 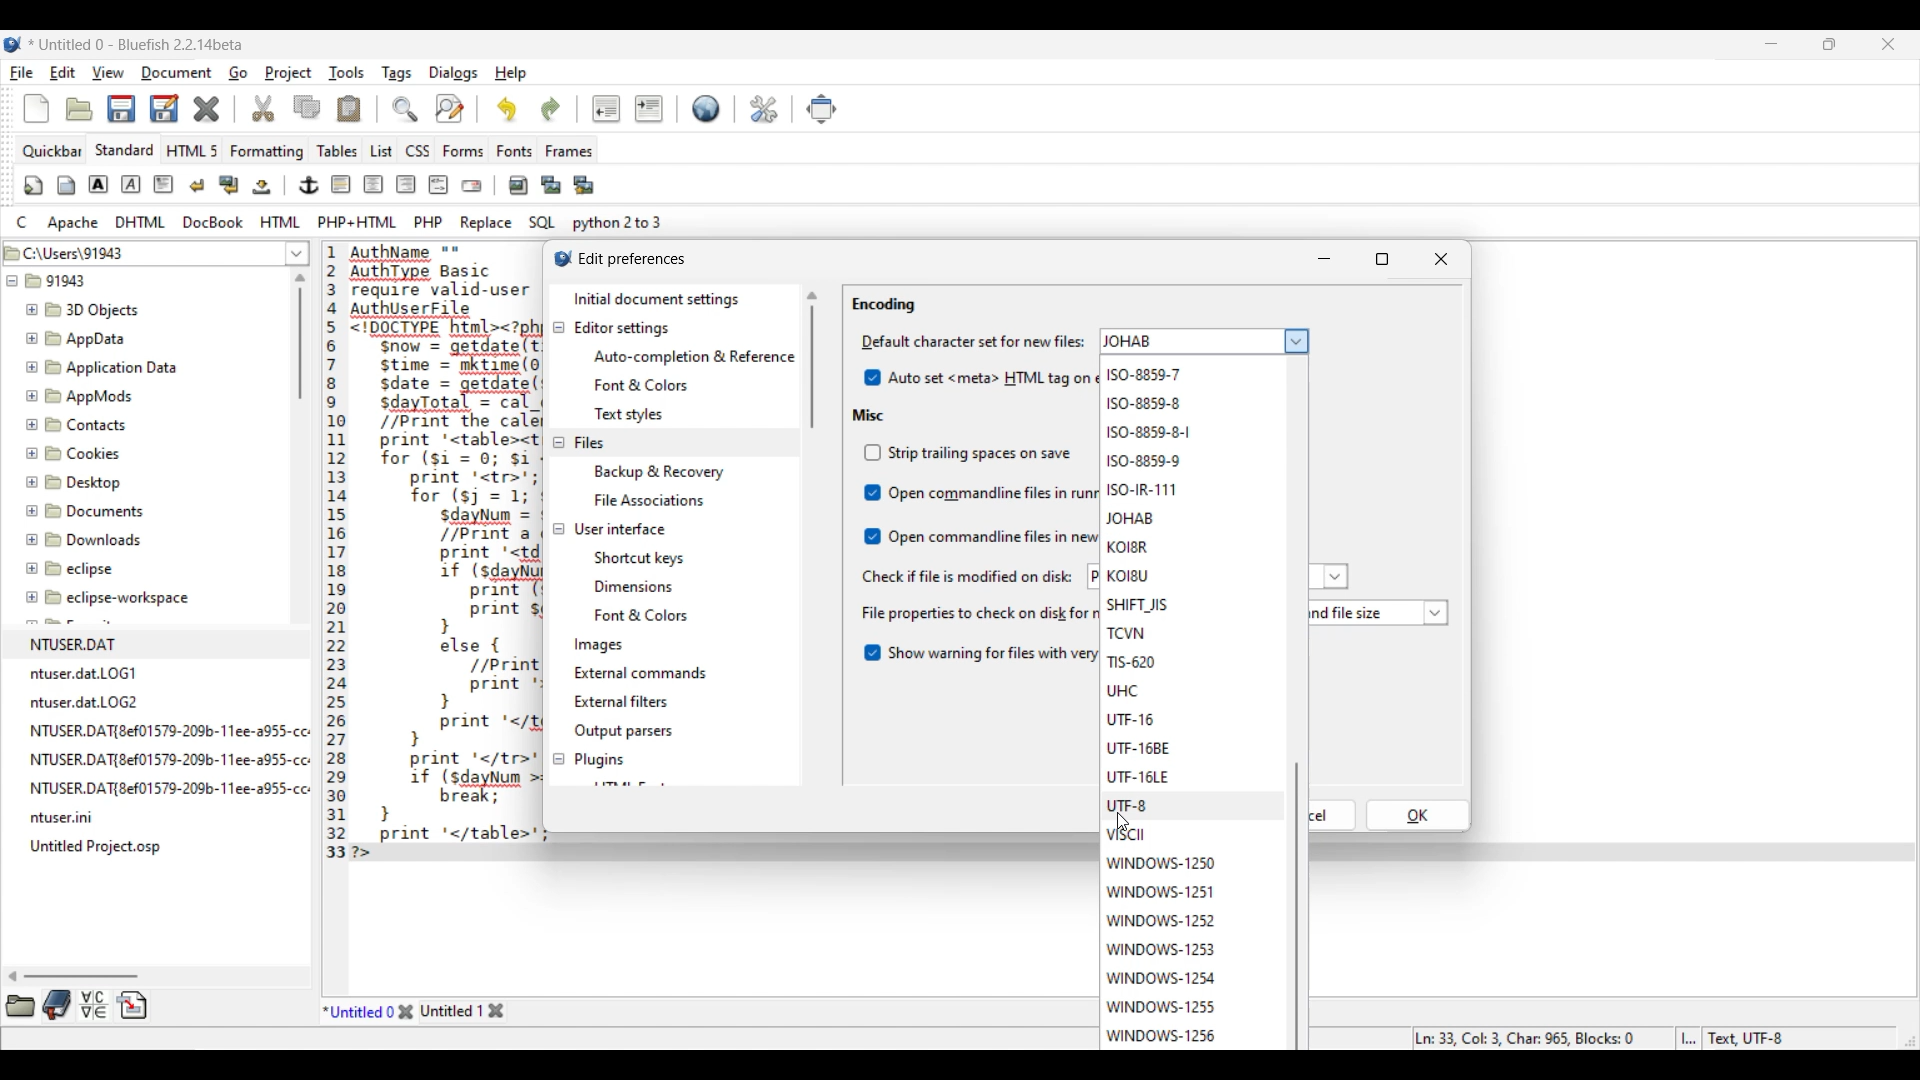 I want to click on Indicates toggle on/off, so click(x=873, y=495).